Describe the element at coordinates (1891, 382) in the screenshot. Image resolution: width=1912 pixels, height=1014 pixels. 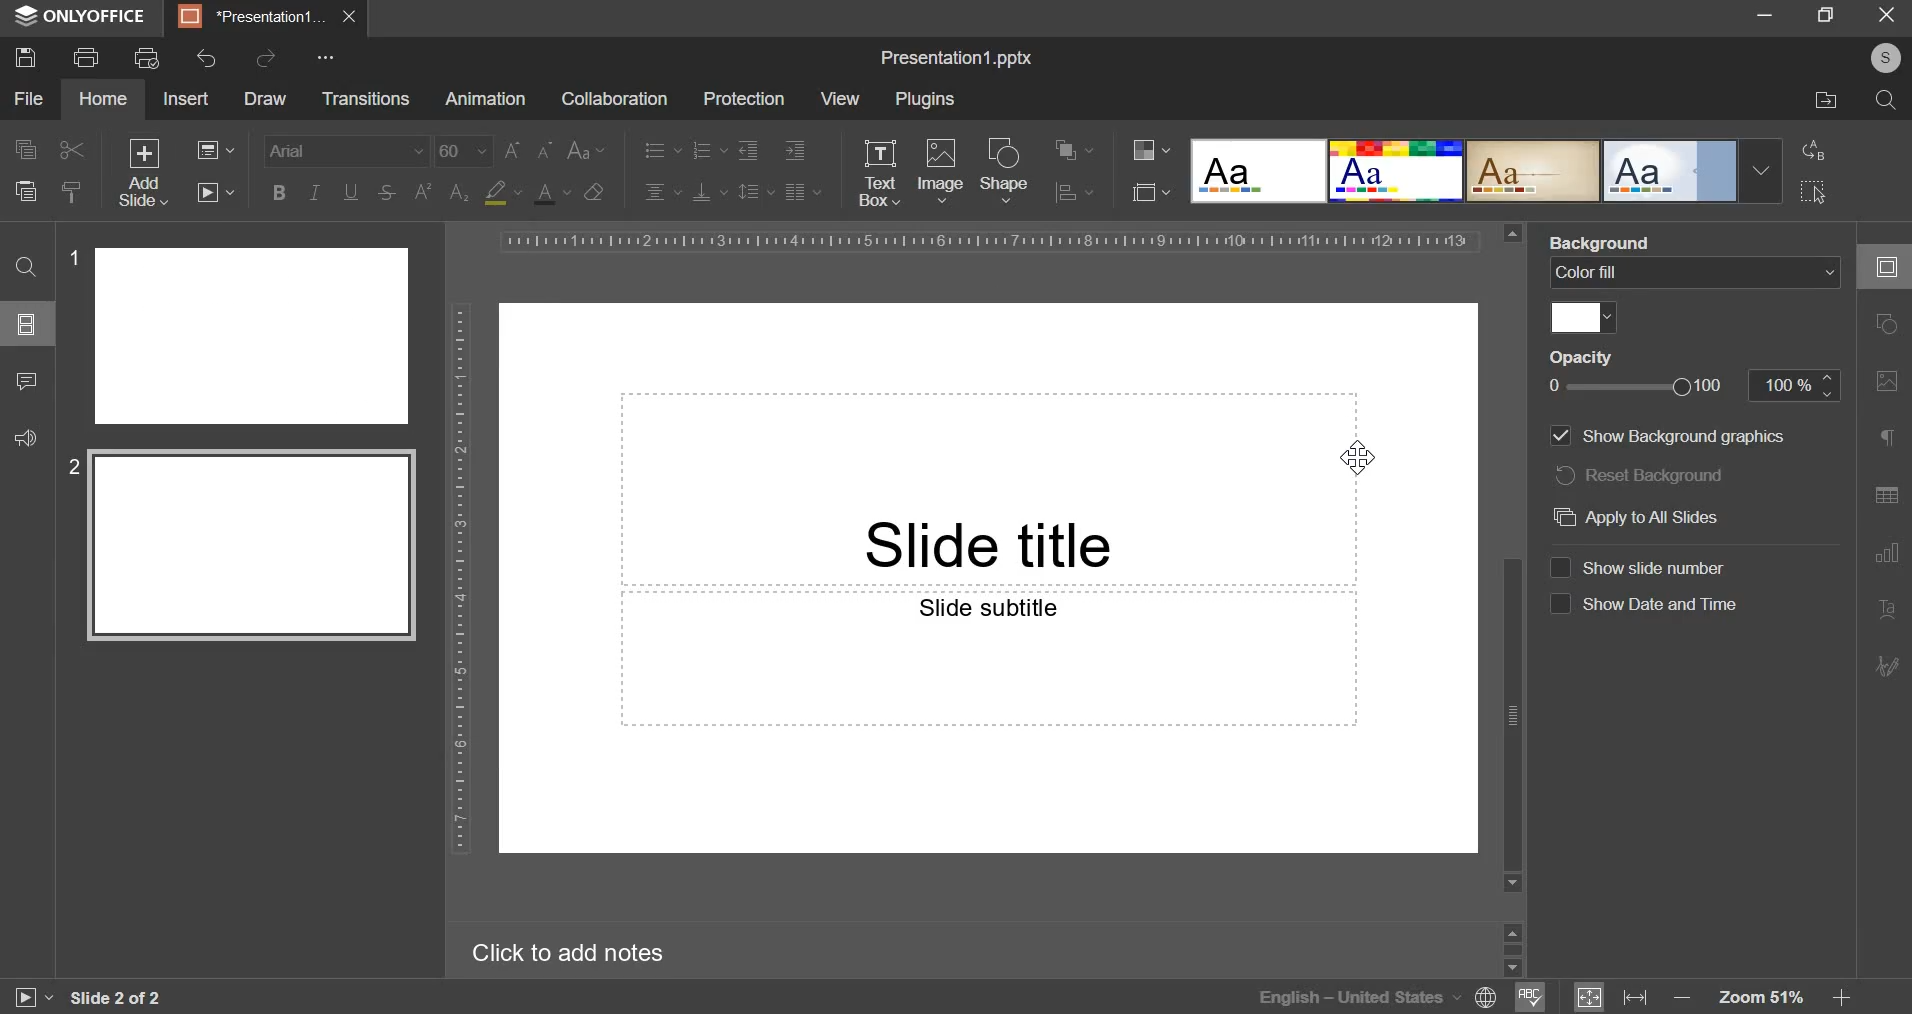
I see `image settings` at that location.